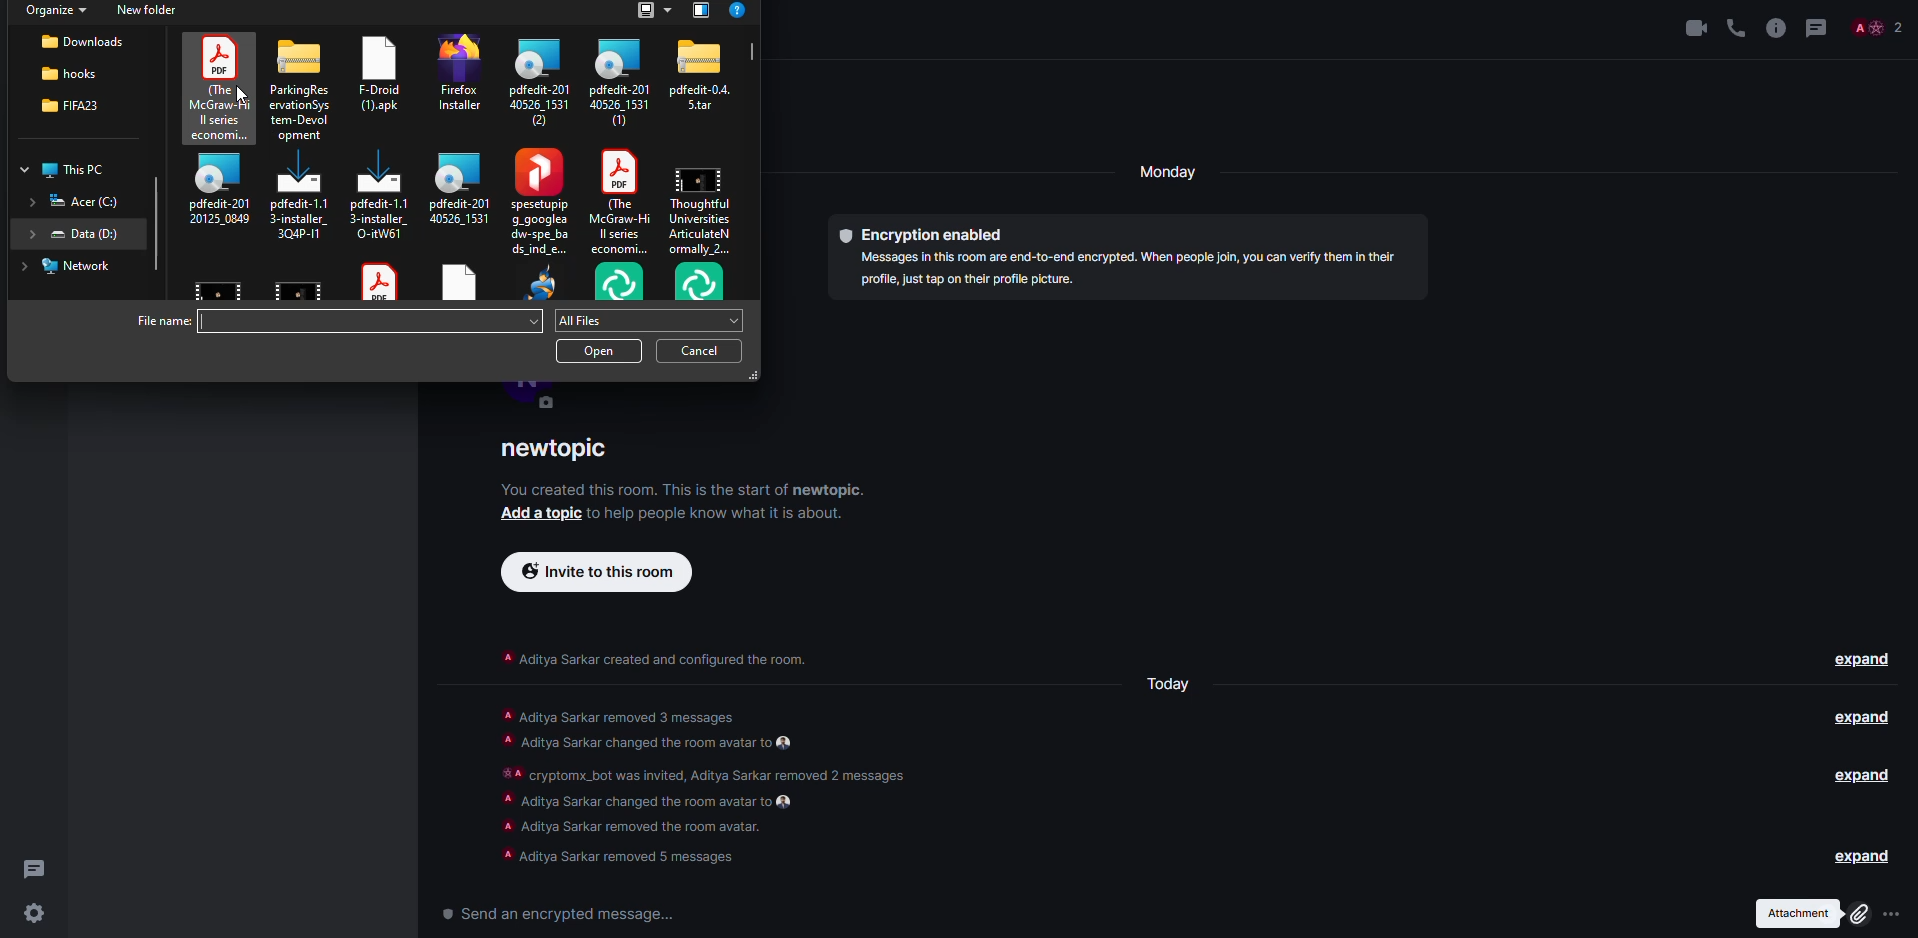 The width and height of the screenshot is (1918, 938). Describe the element at coordinates (540, 79) in the screenshot. I see `file` at that location.